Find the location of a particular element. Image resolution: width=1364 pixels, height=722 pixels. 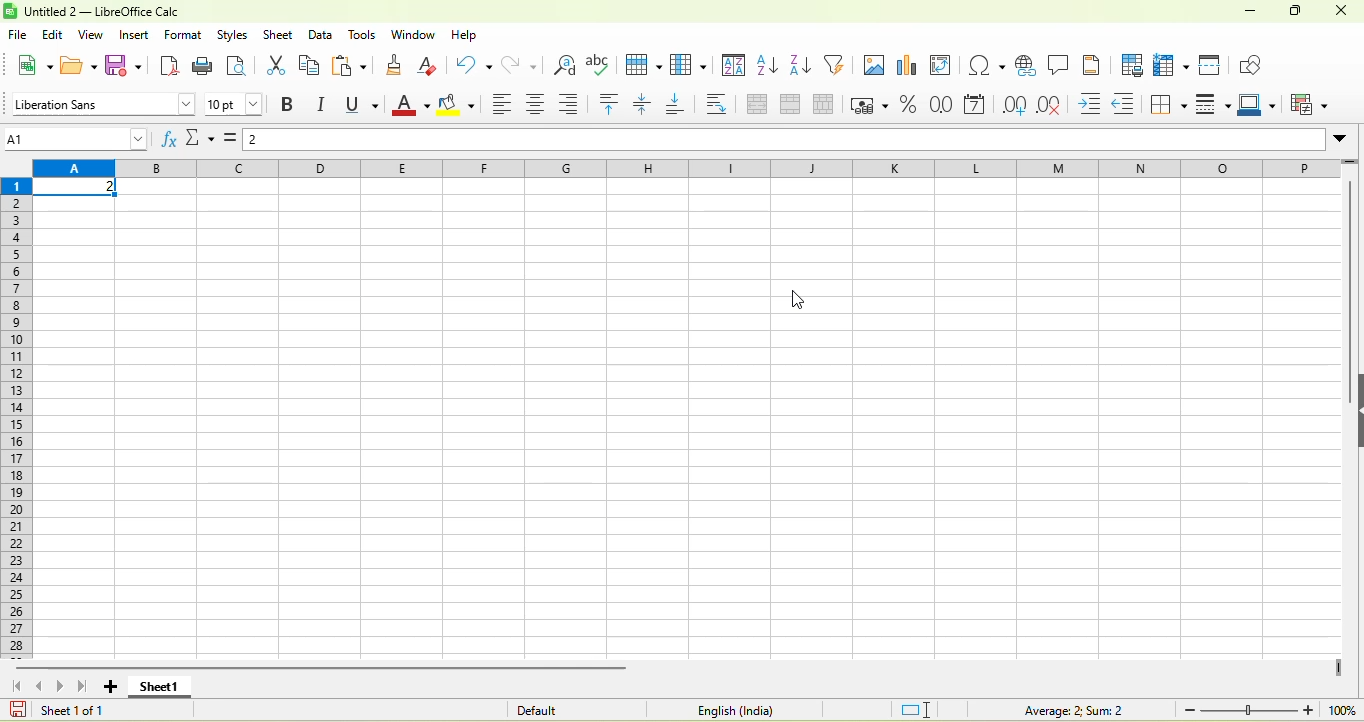

split window is located at coordinates (1214, 64).